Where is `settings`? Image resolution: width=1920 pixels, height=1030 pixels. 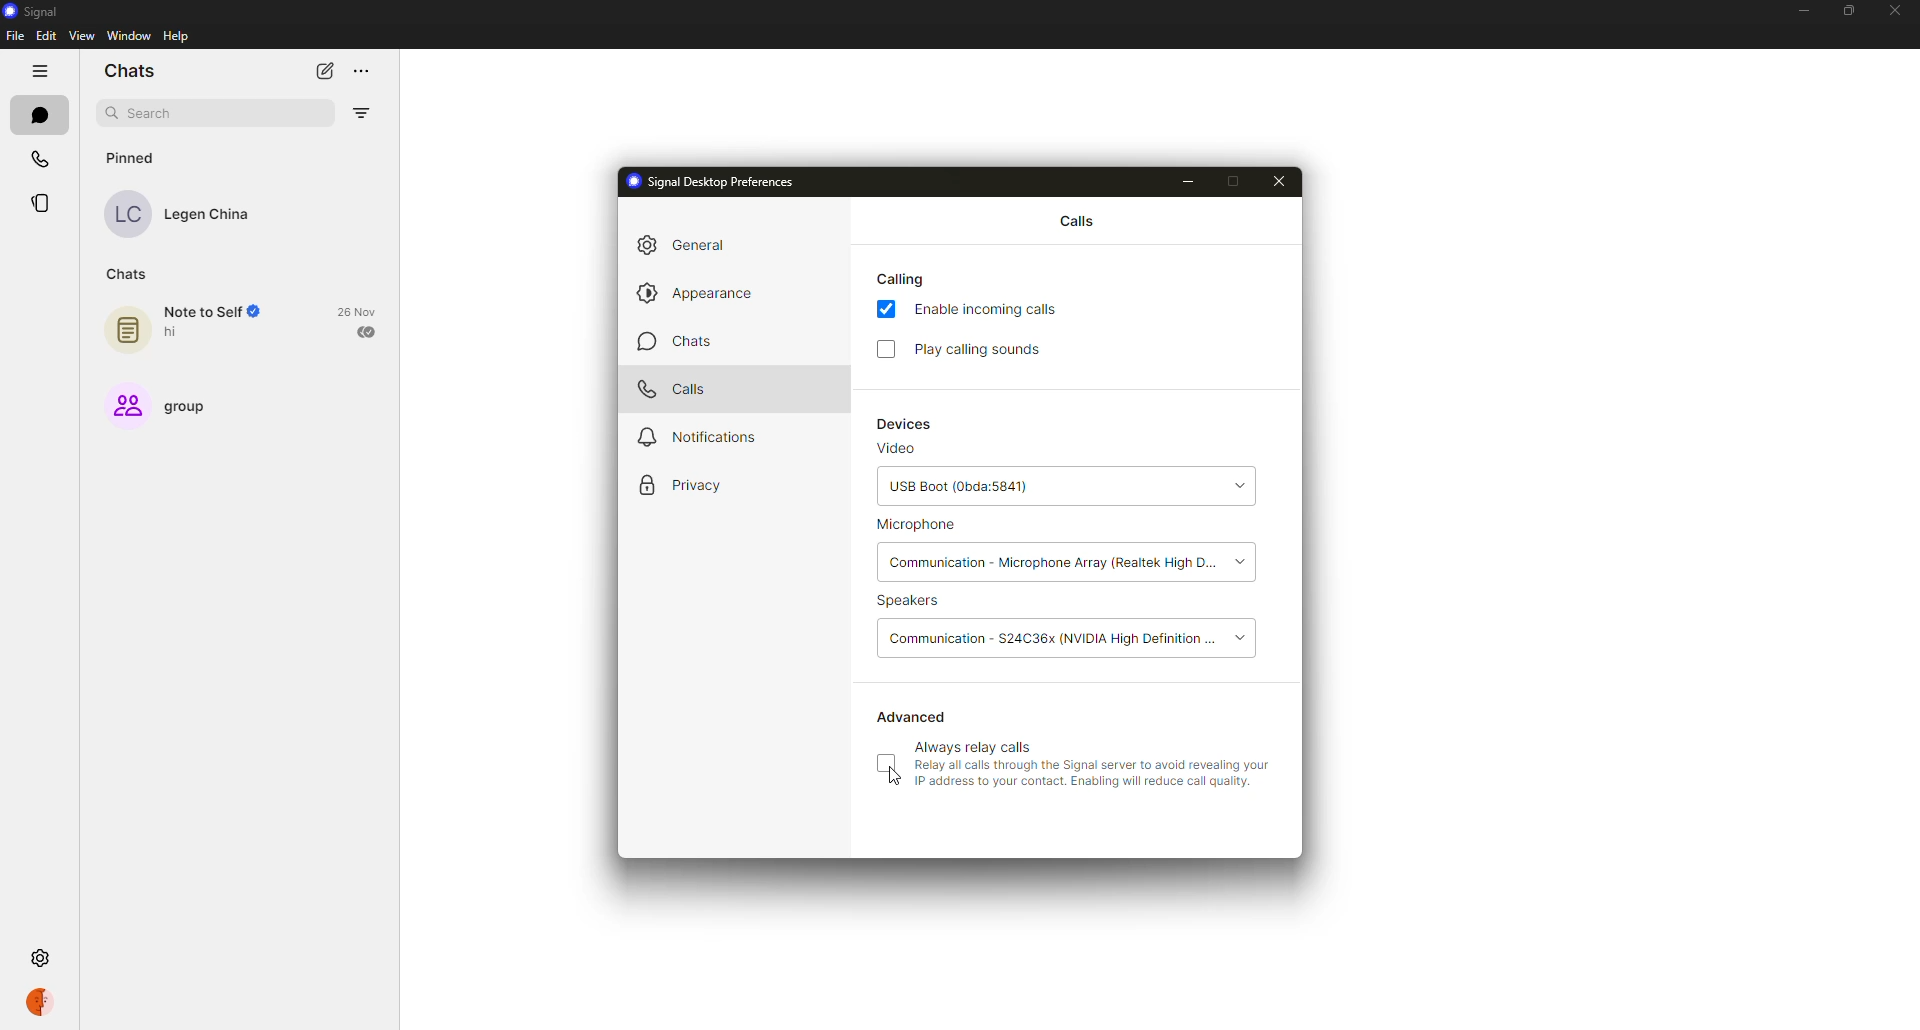
settings is located at coordinates (43, 960).